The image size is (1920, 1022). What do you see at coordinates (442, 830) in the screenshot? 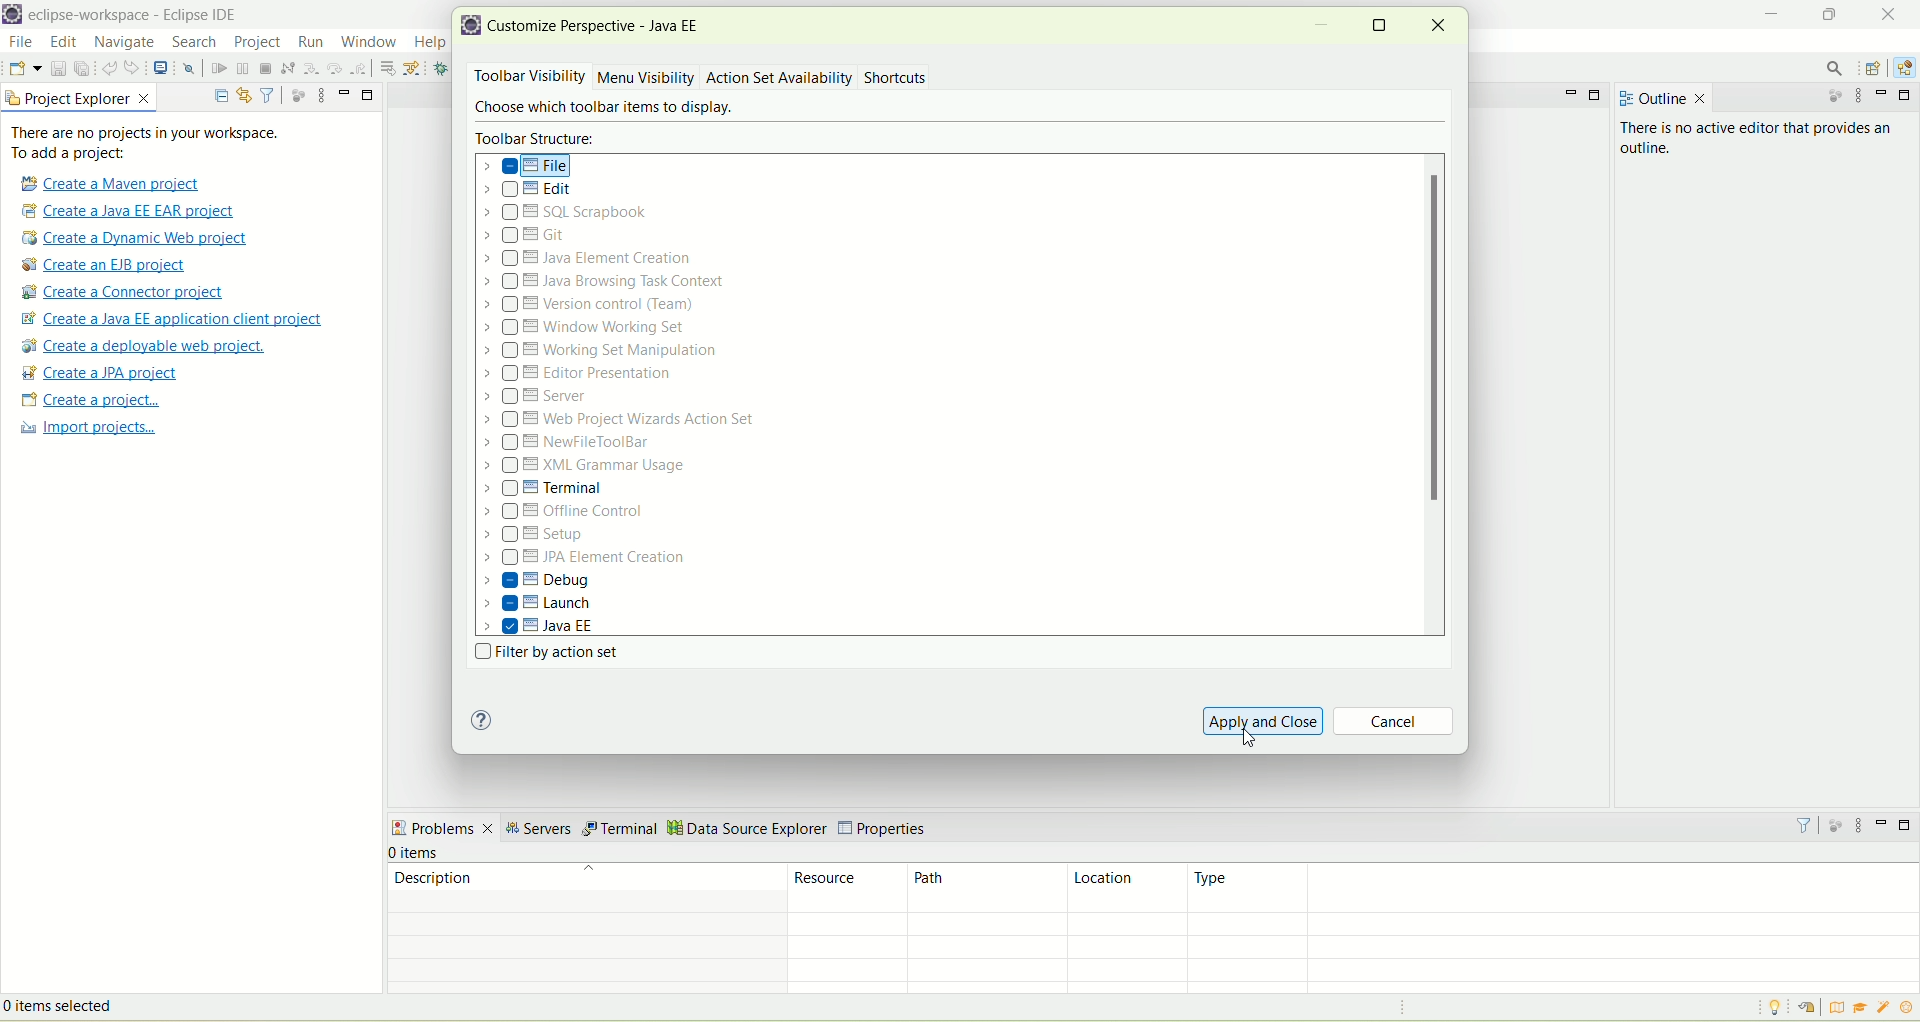
I see `problems` at bounding box center [442, 830].